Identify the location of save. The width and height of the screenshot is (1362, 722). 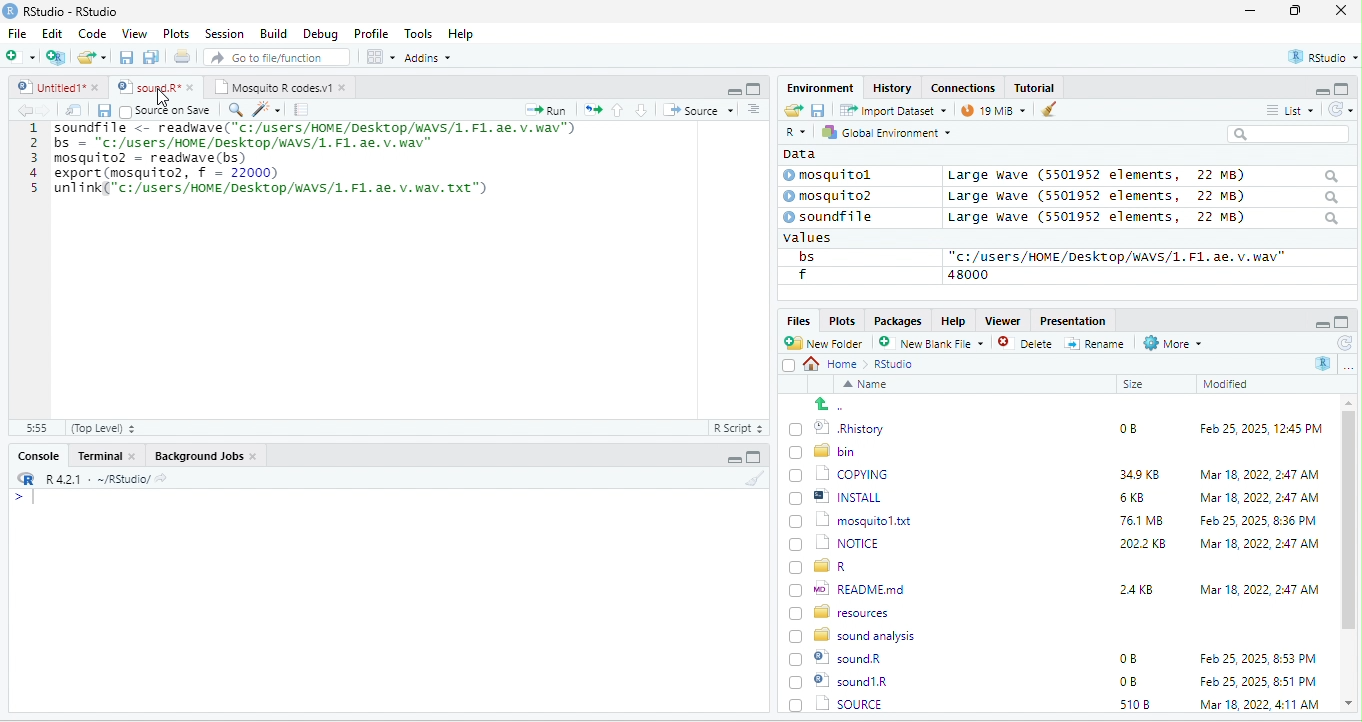
(103, 110).